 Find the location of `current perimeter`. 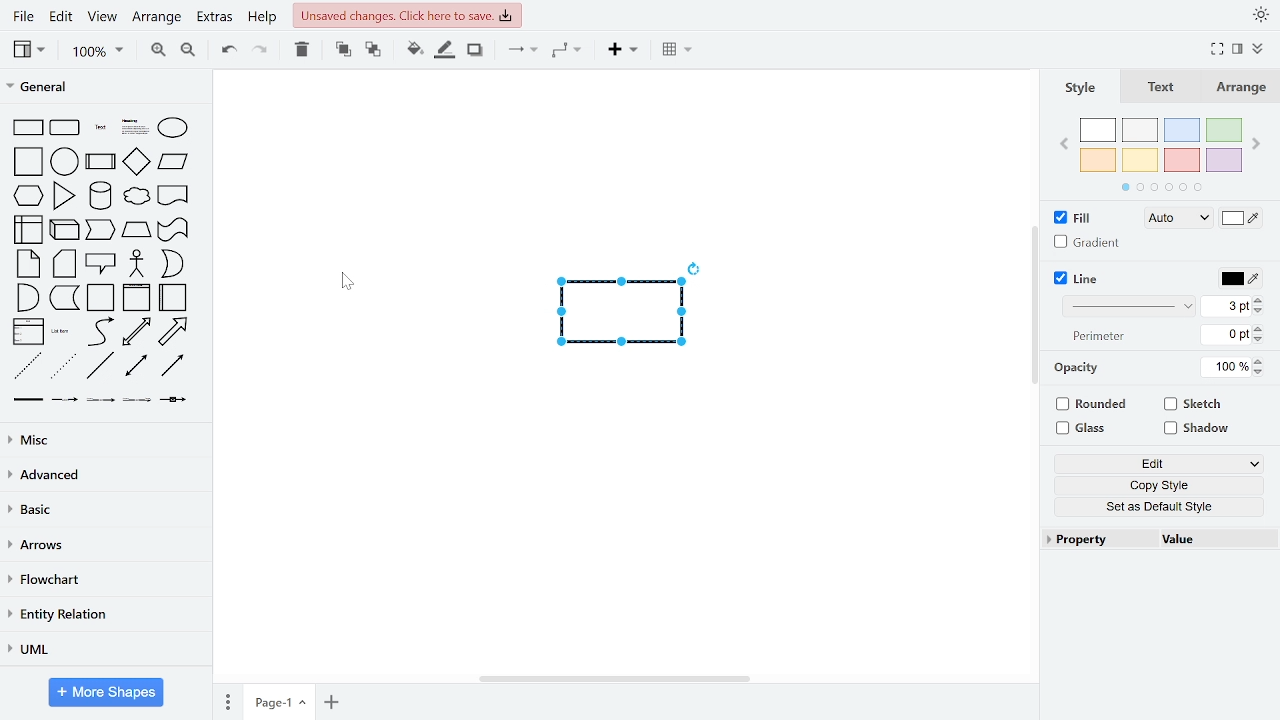

current perimeter is located at coordinates (1226, 335).